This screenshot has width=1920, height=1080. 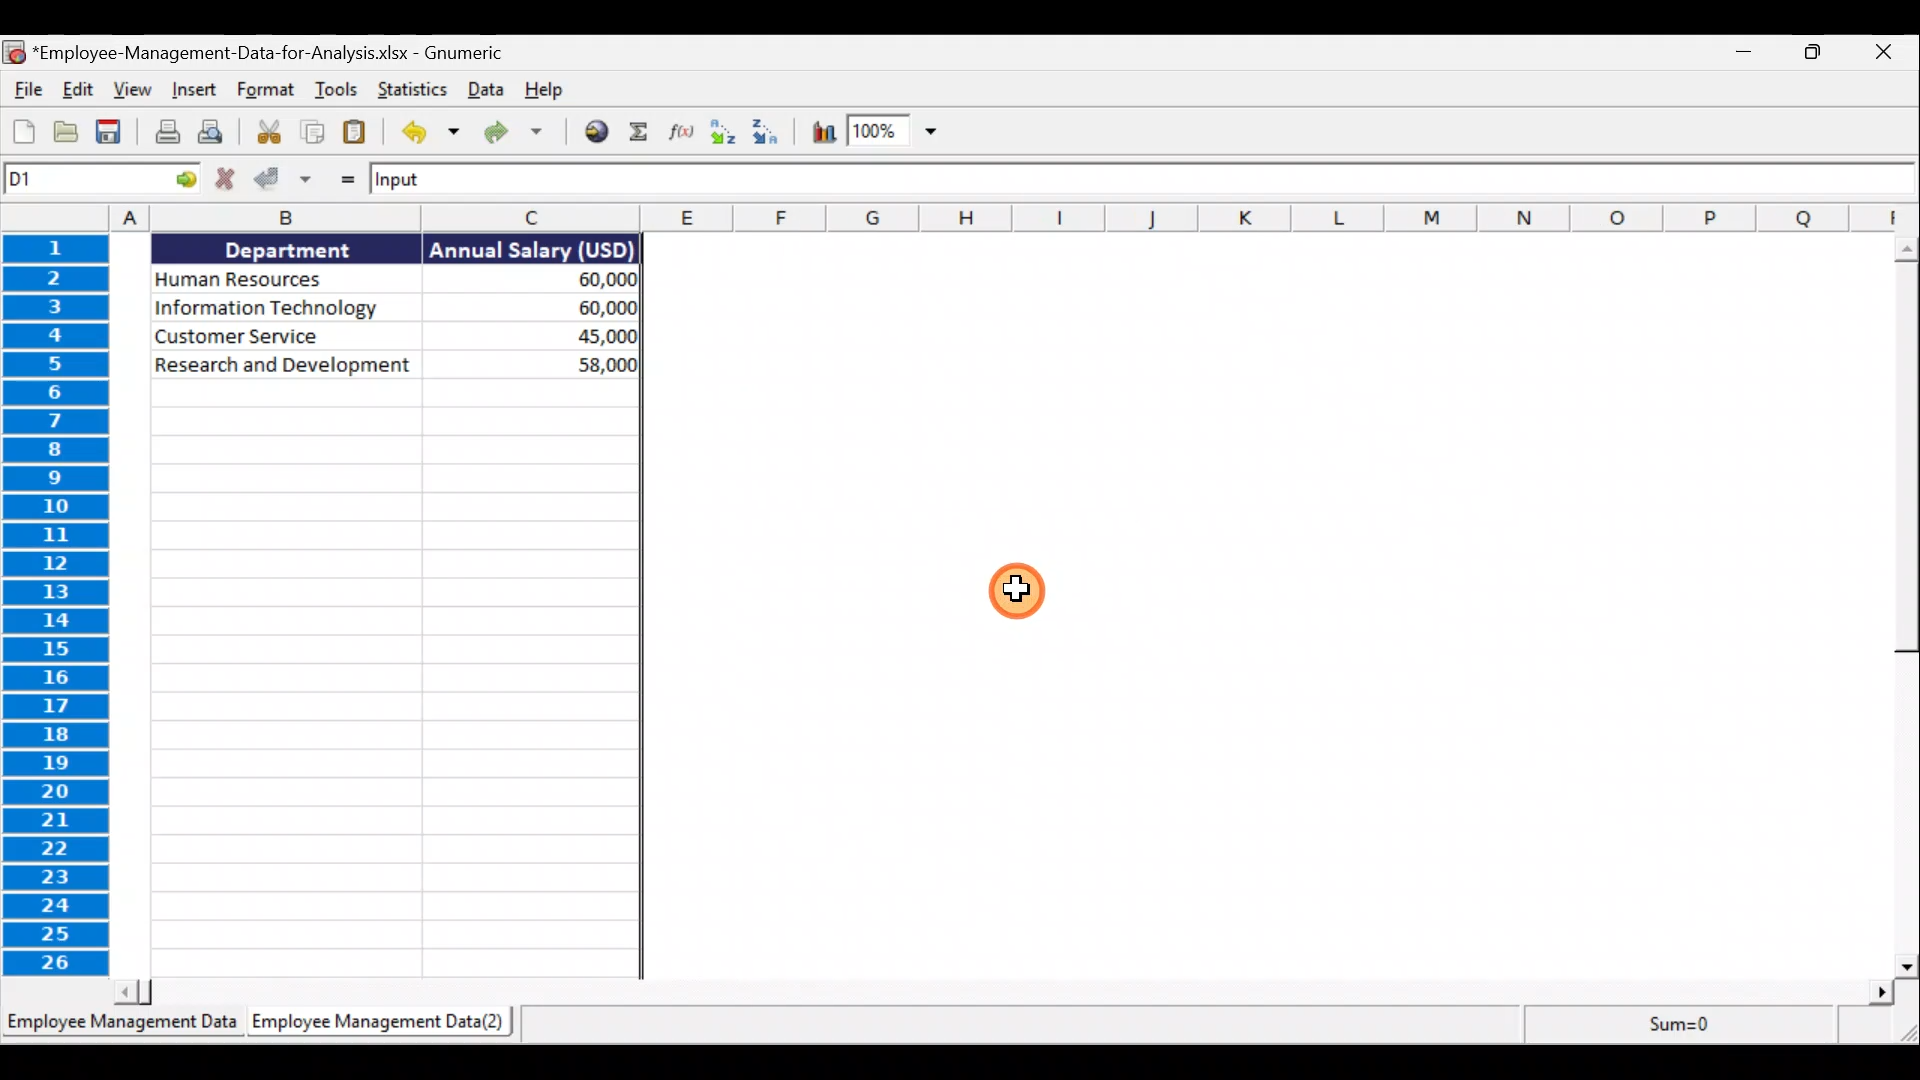 What do you see at coordinates (52, 604) in the screenshot?
I see `rows` at bounding box center [52, 604].